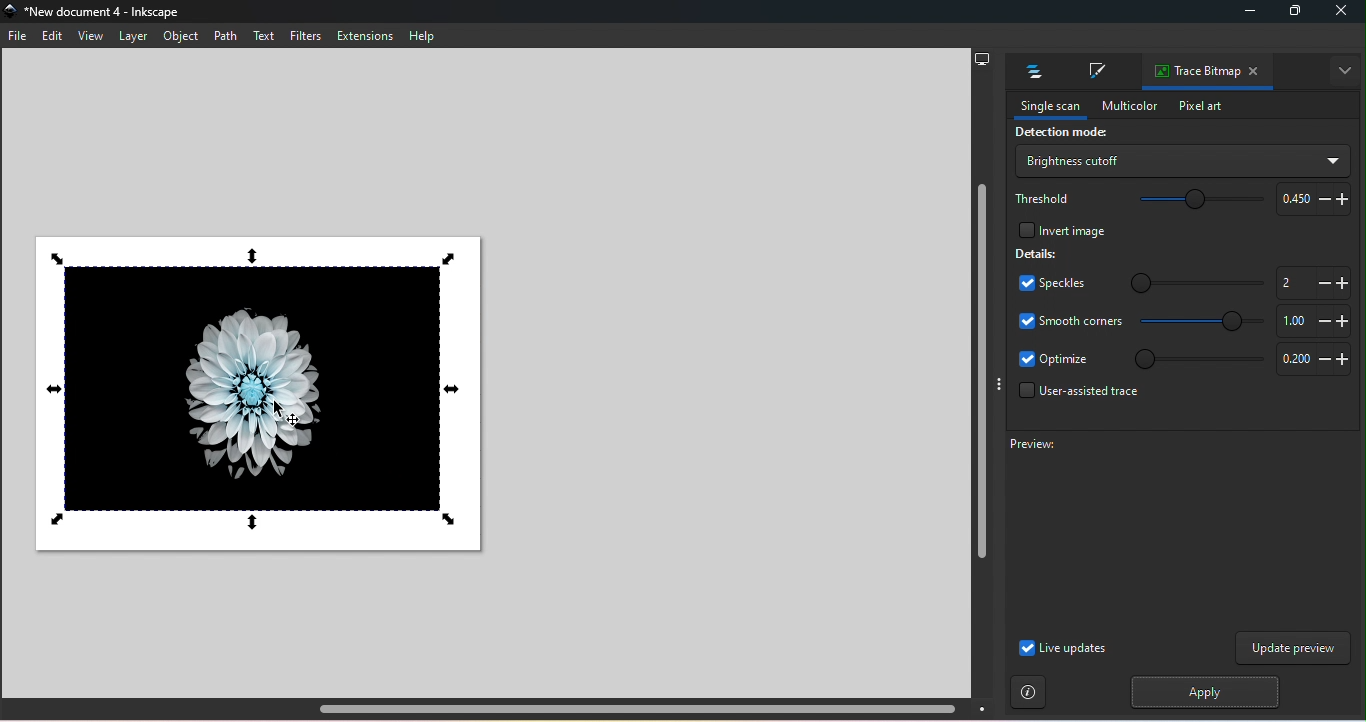  Describe the element at coordinates (1200, 692) in the screenshot. I see `Apply` at that location.